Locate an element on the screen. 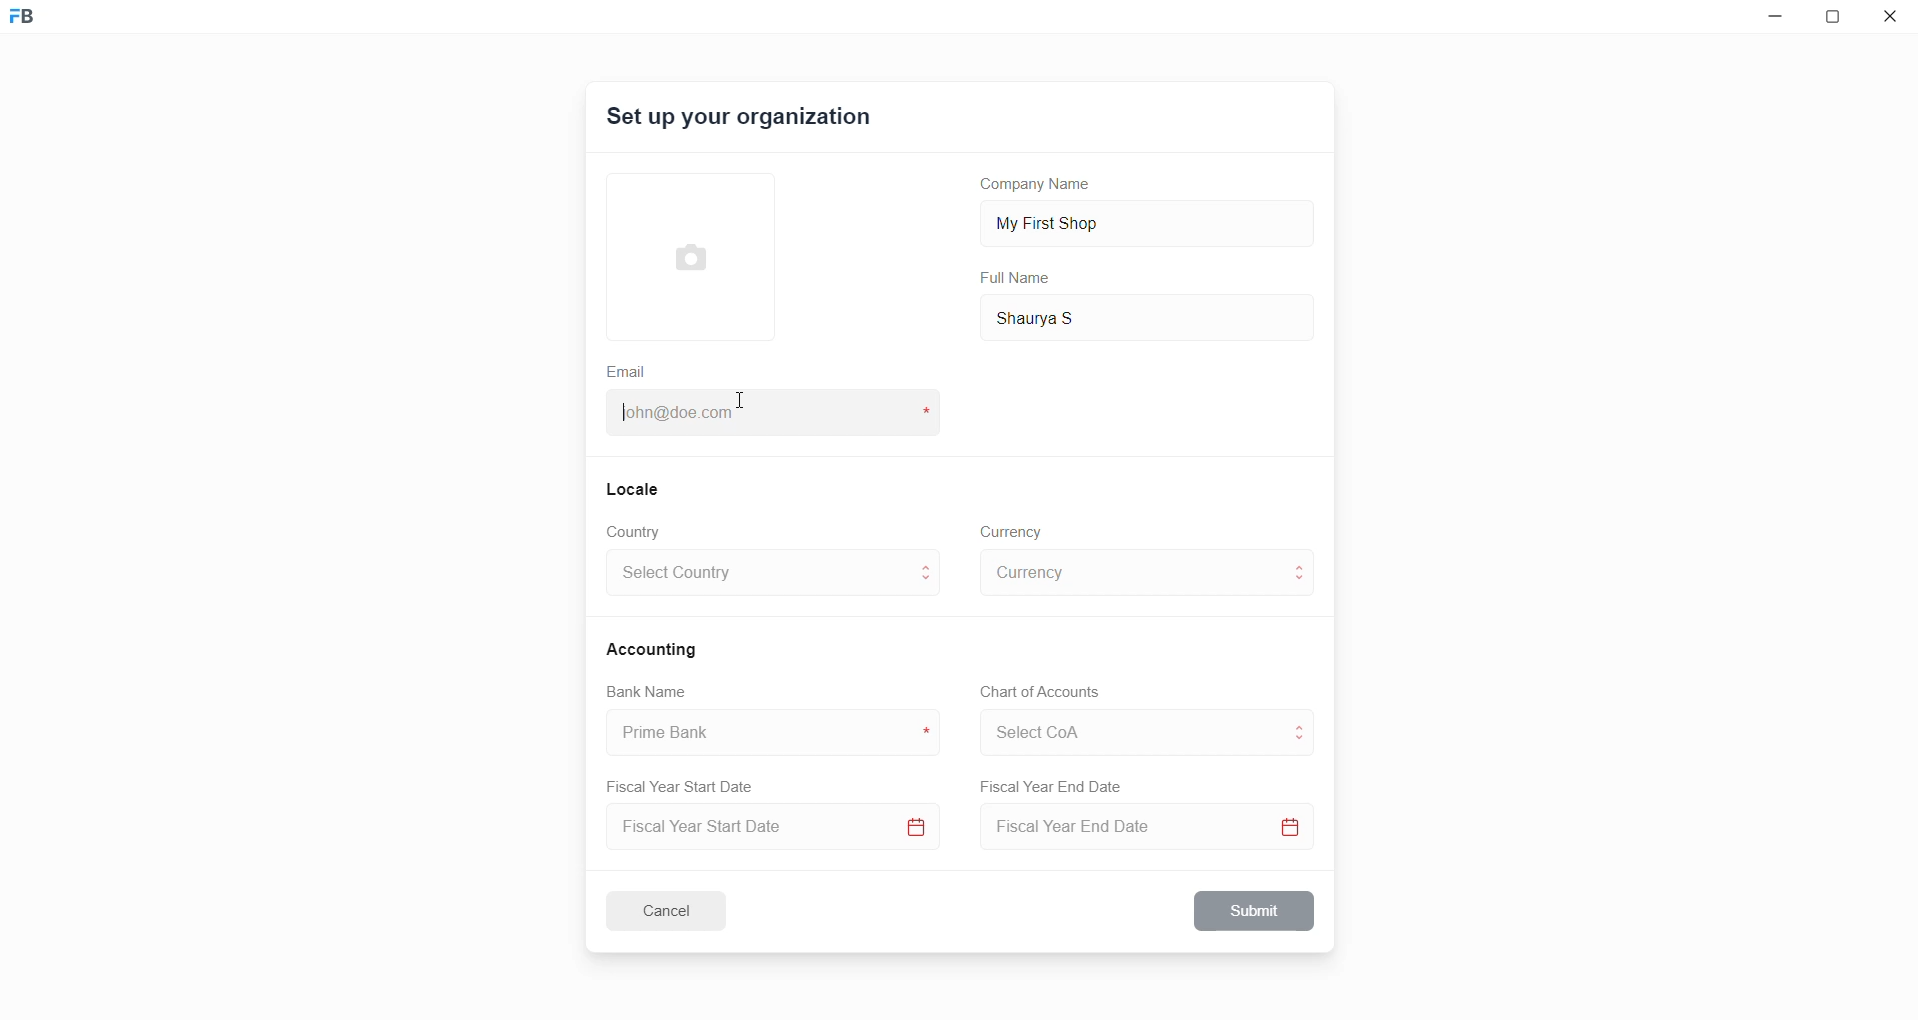 The height and width of the screenshot is (1020, 1918). bank name input box is located at coordinates (765, 733).